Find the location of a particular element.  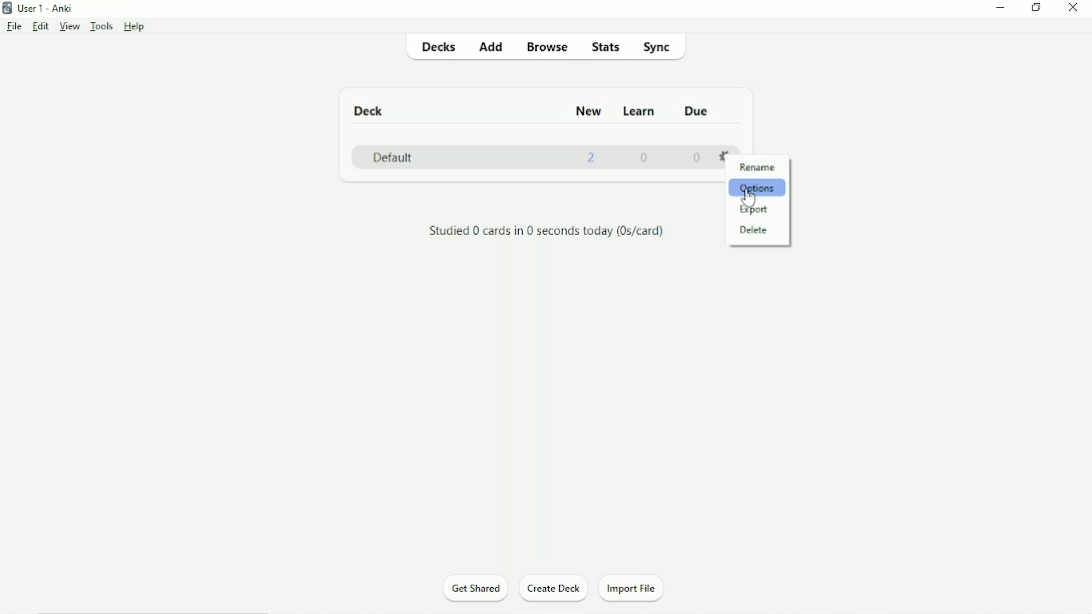

Anki logo is located at coordinates (8, 8).